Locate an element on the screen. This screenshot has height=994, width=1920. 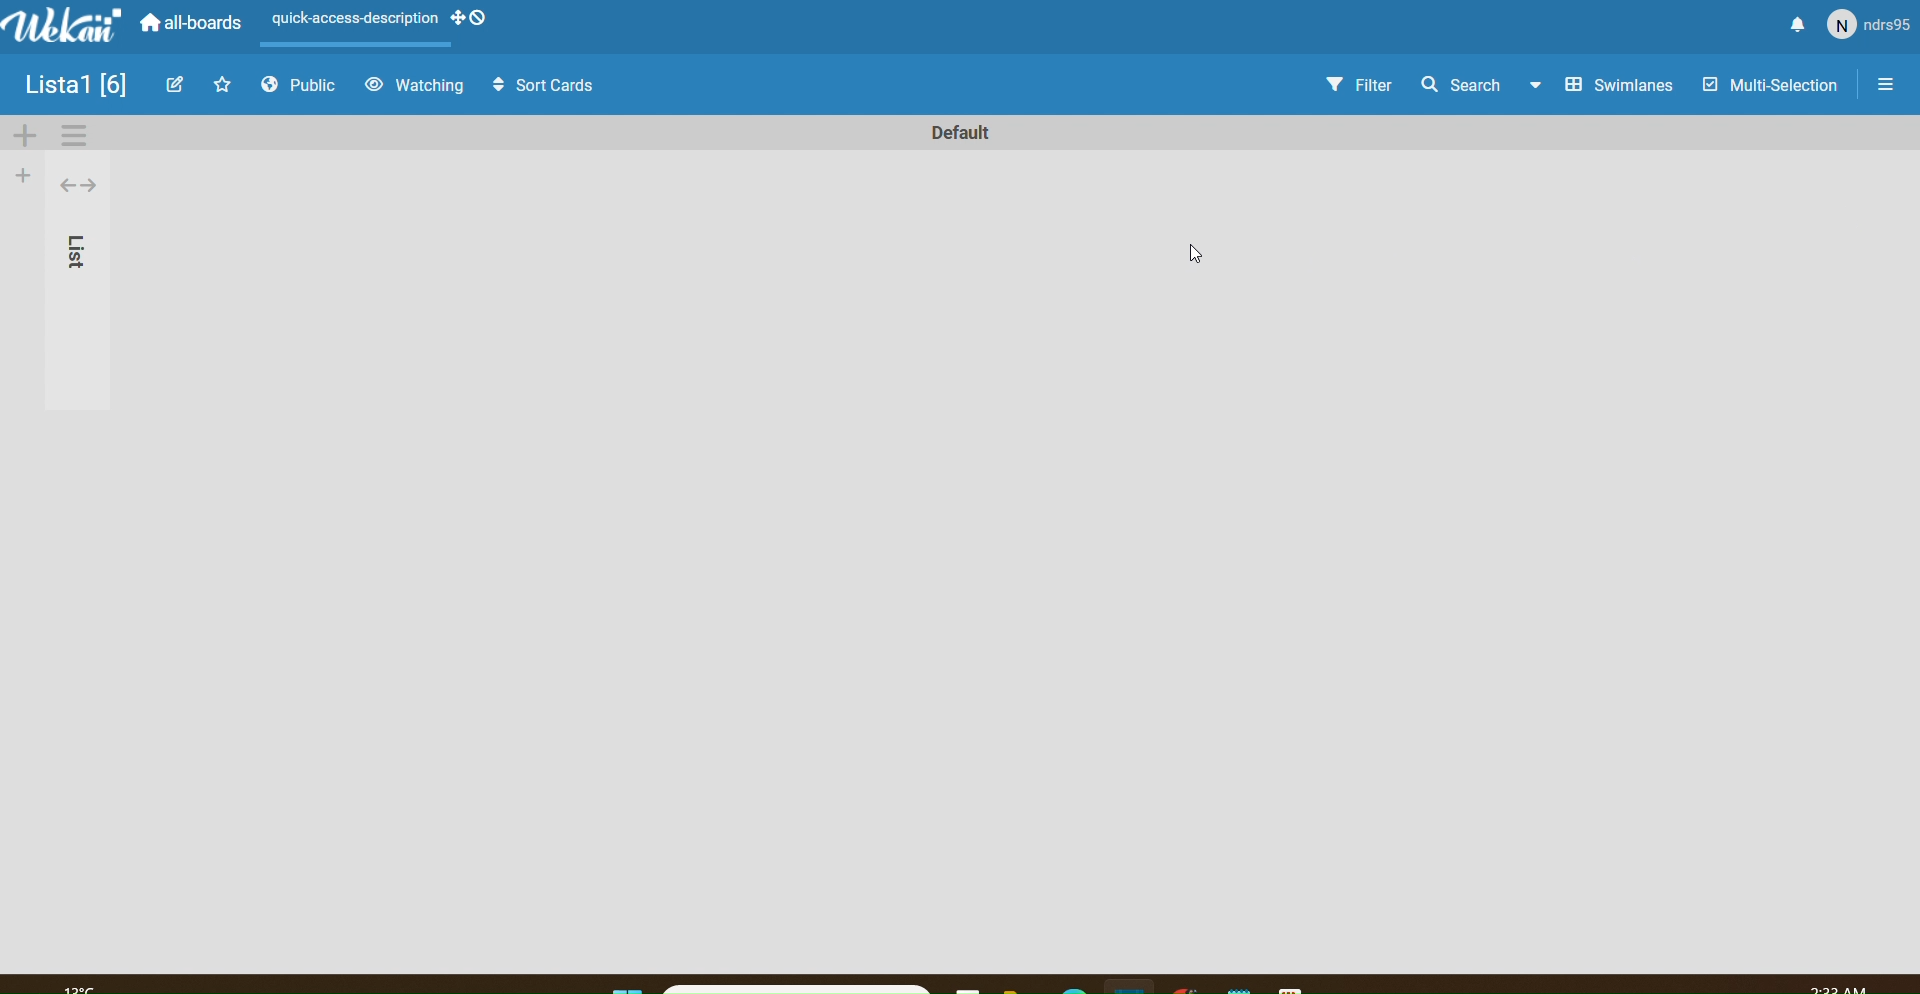
Edit is located at coordinates (181, 84).